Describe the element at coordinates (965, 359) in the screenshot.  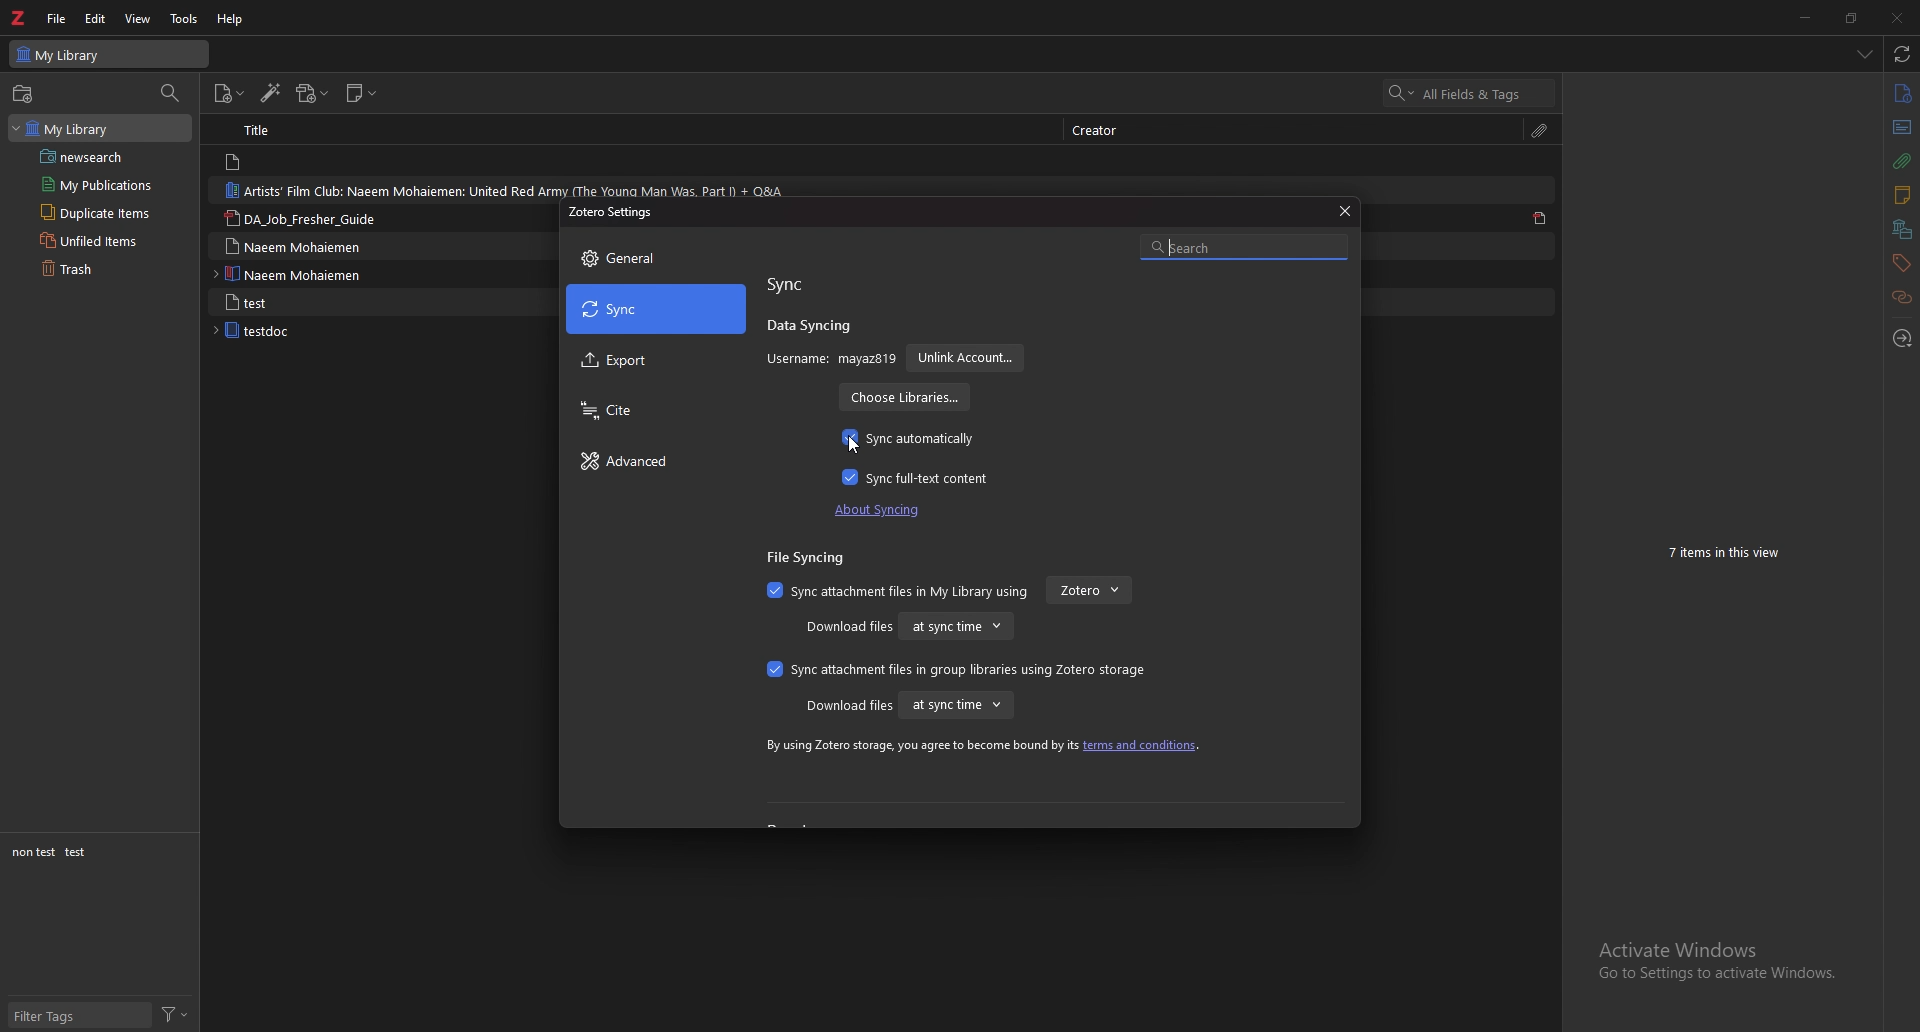
I see `unlink account...` at that location.